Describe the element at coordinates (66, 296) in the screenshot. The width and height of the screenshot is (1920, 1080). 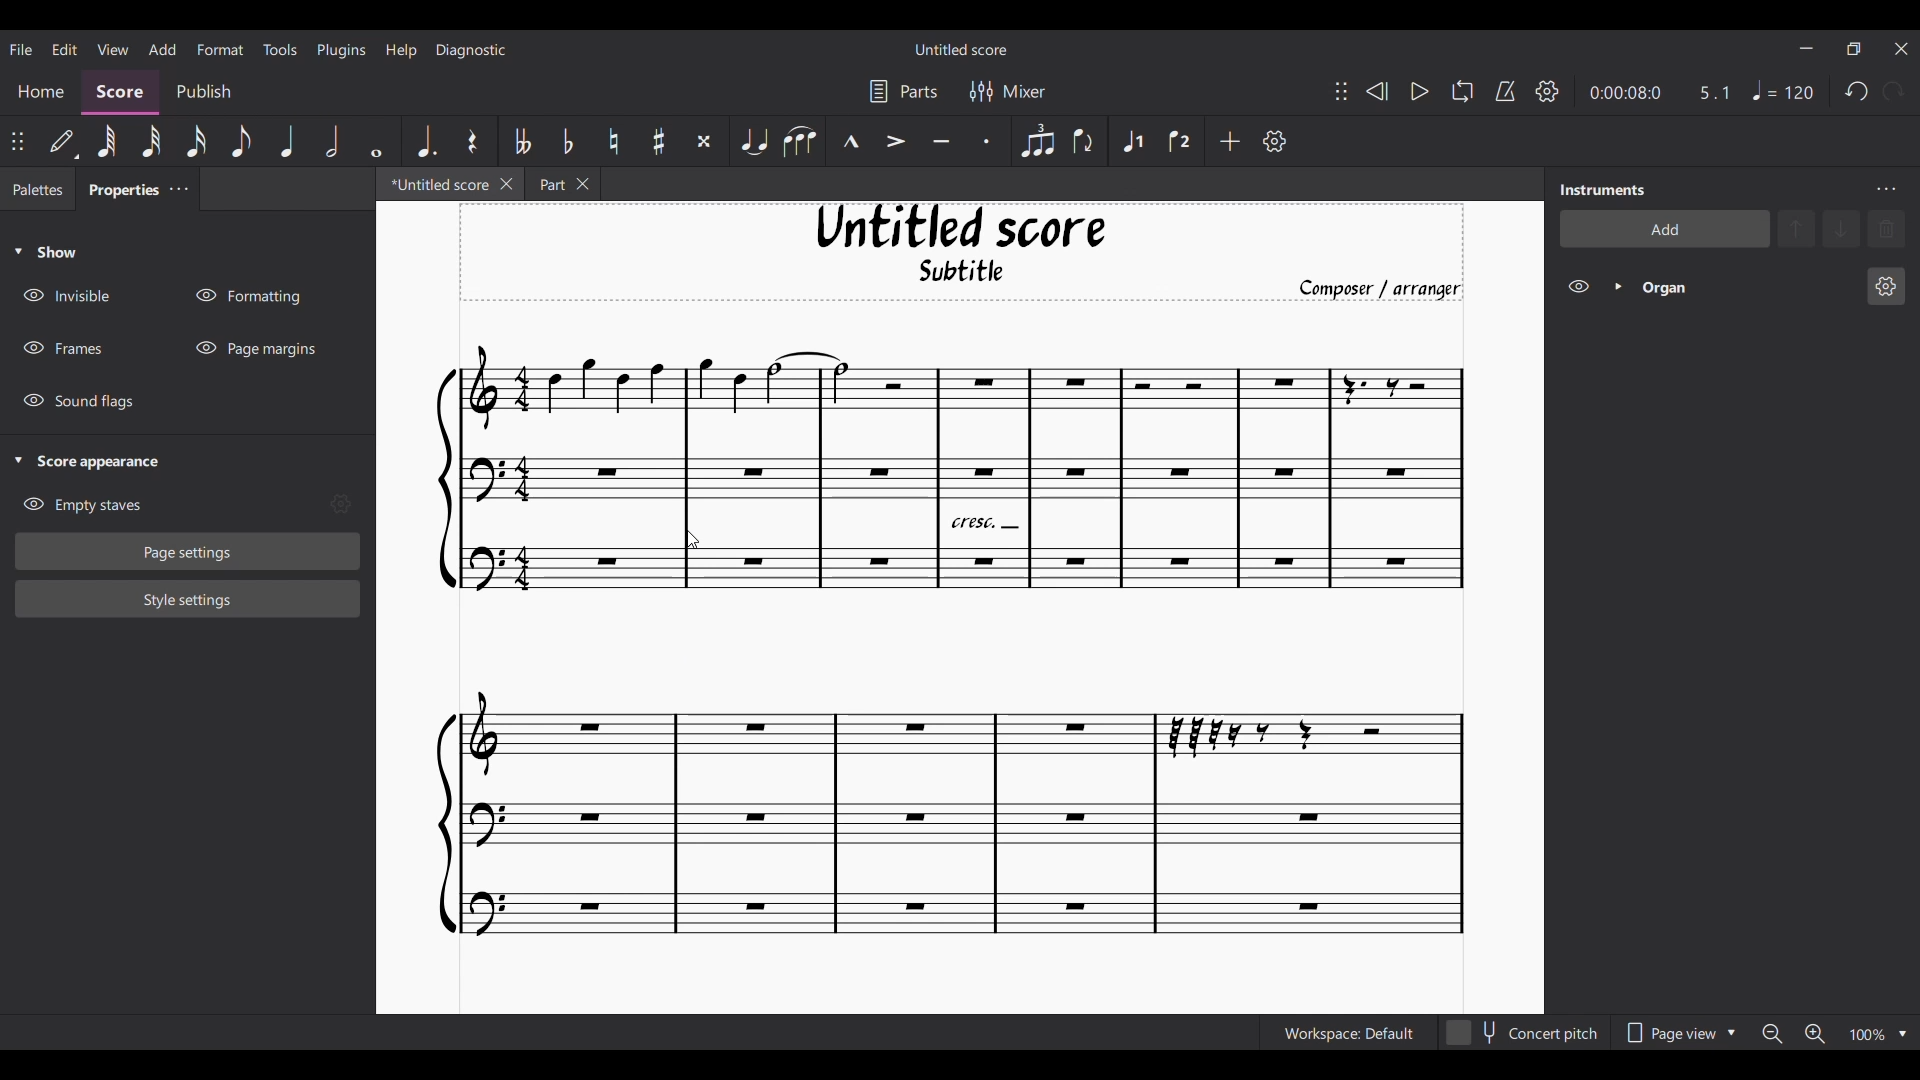
I see `Hide Invisible` at that location.